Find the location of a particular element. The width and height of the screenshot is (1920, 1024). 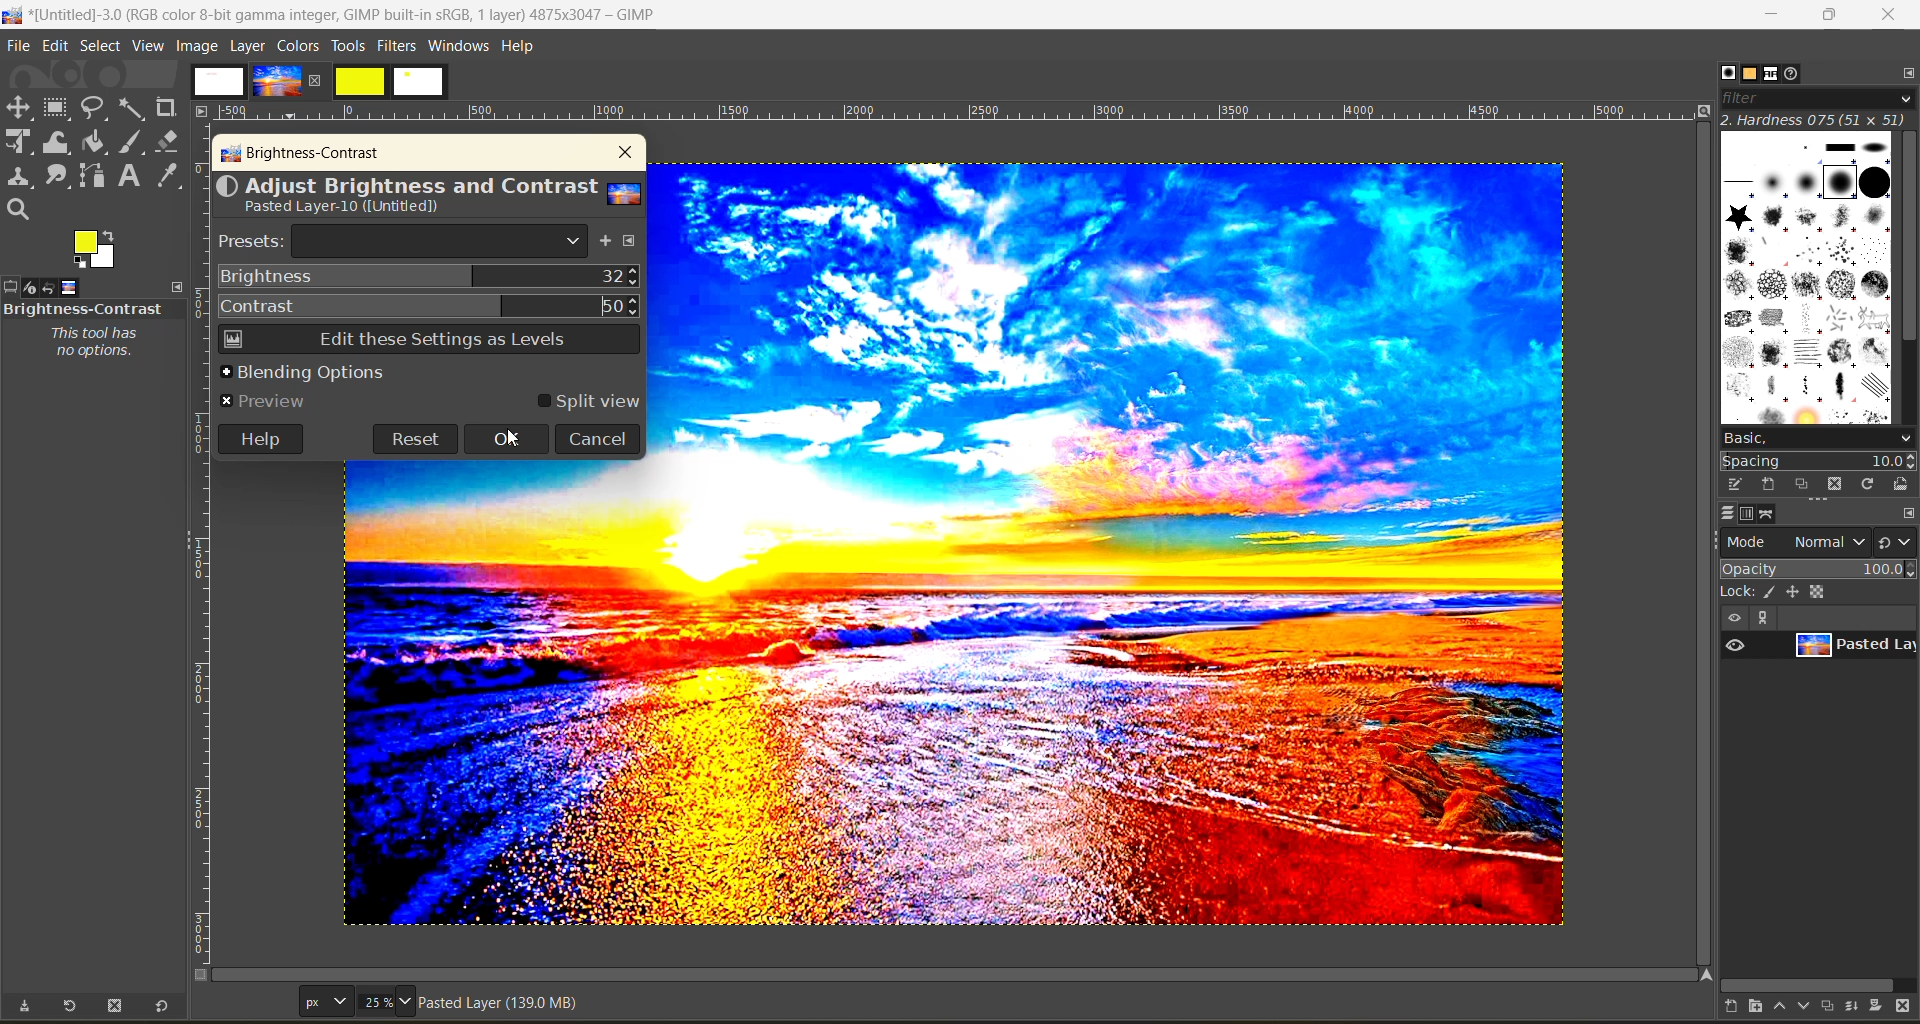

blending options is located at coordinates (302, 371).